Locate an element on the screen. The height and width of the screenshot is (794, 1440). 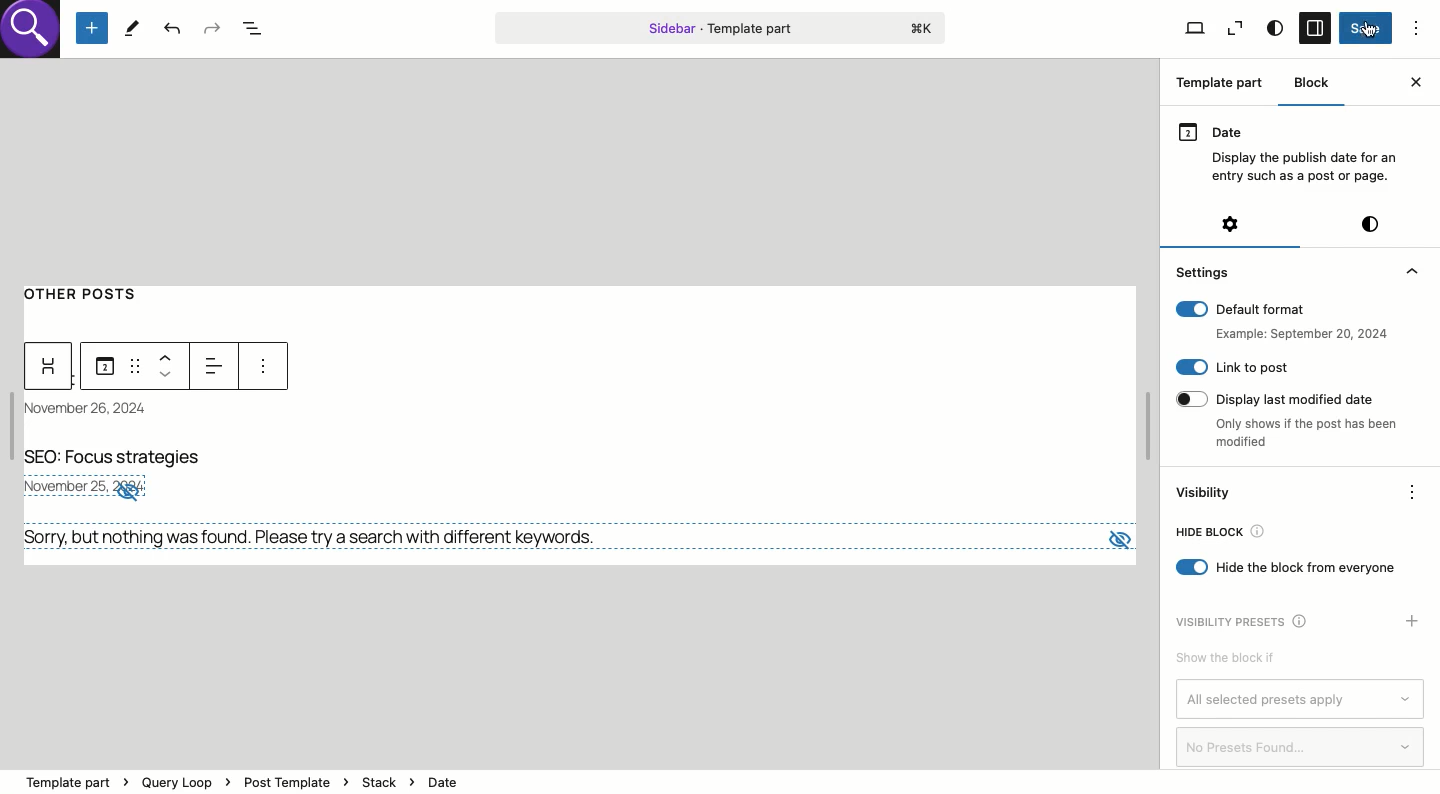
Template part is located at coordinates (1224, 85).